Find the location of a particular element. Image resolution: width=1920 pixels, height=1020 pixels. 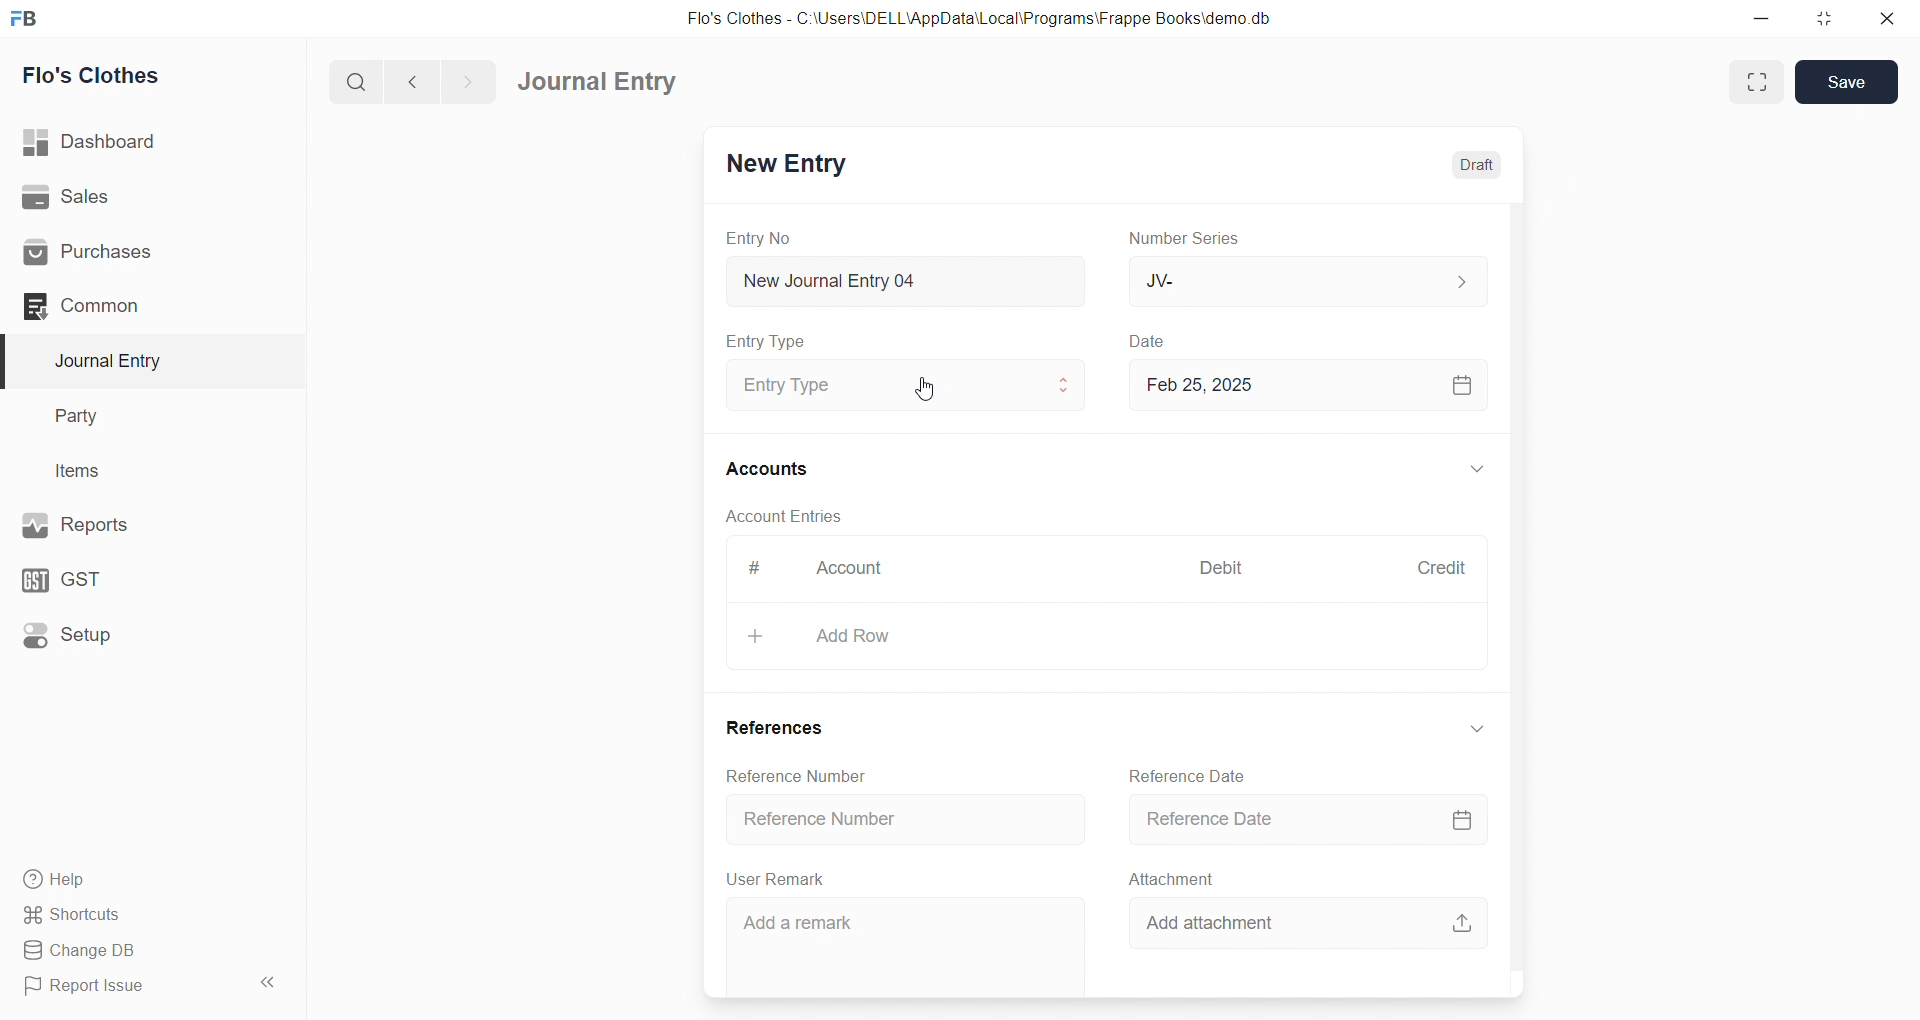

Items is located at coordinates (138, 472).